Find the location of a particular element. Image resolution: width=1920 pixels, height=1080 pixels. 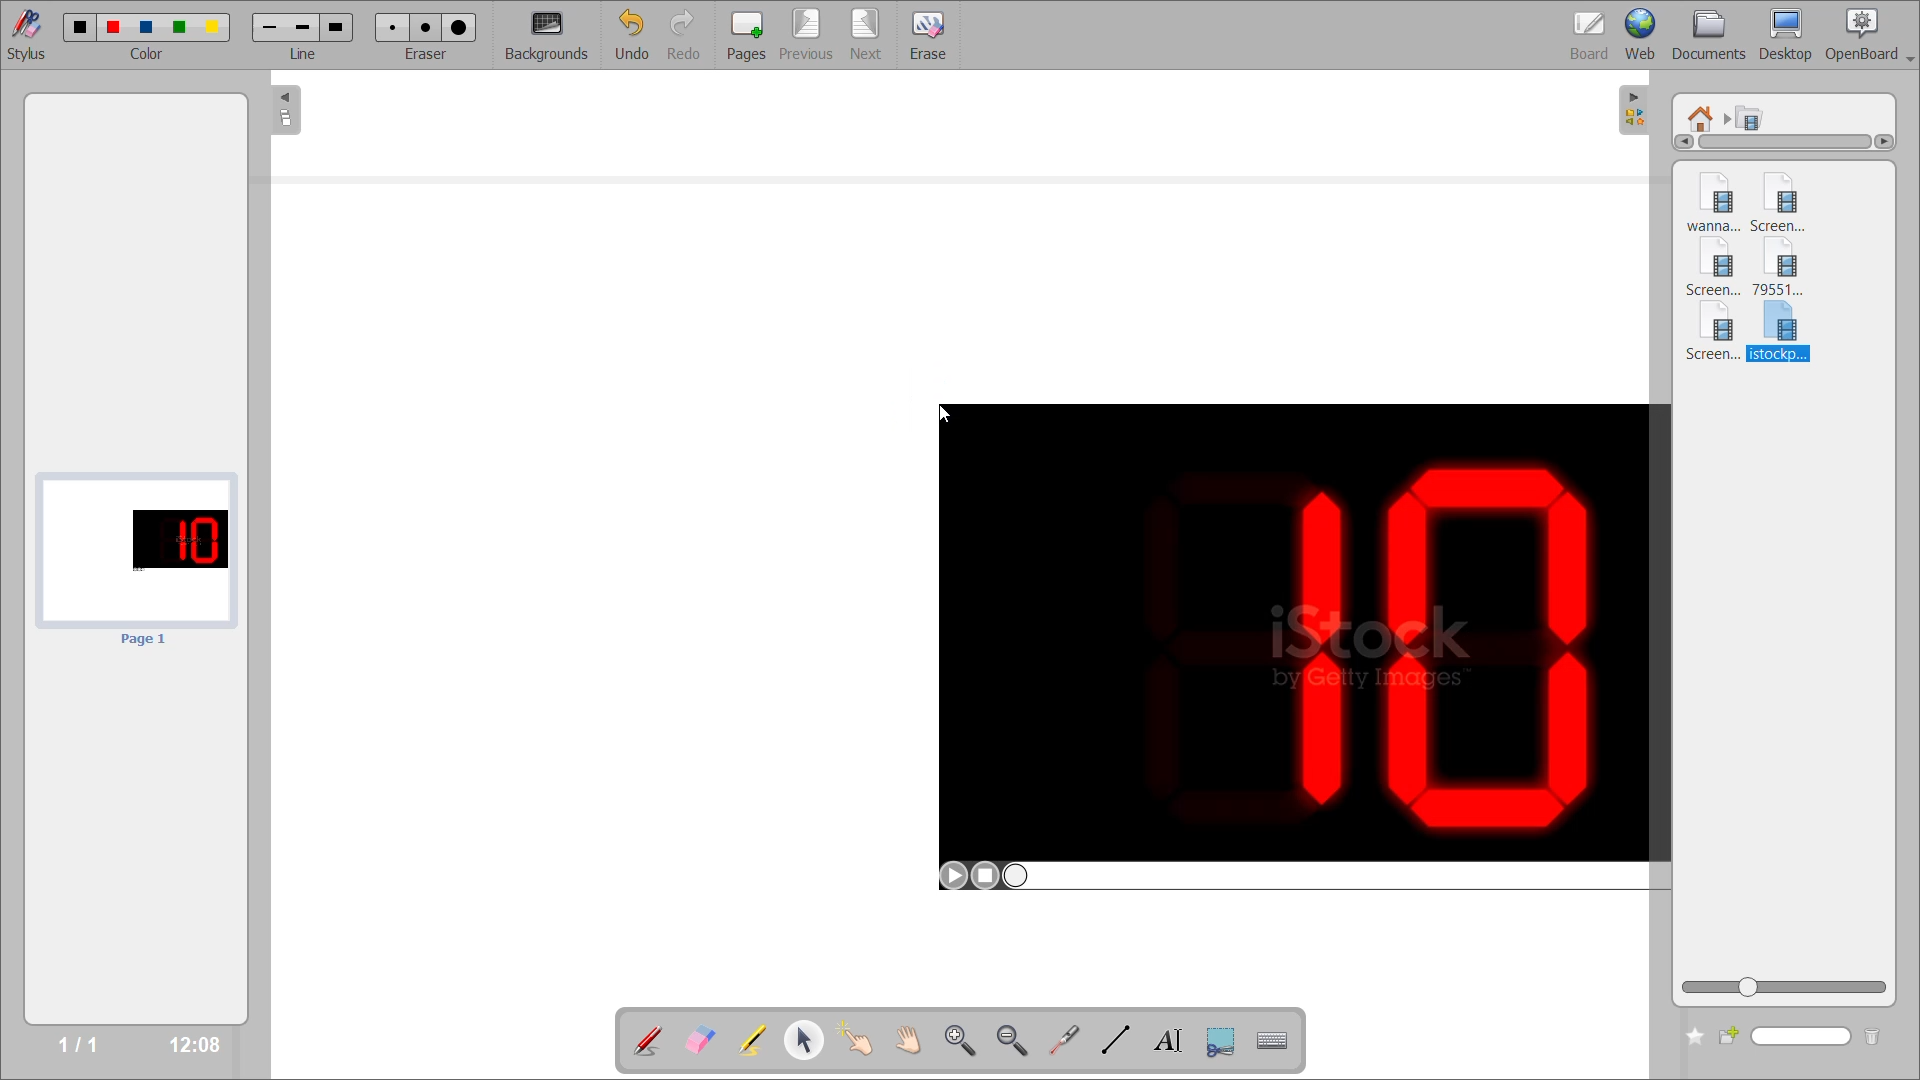

desktop is located at coordinates (1791, 35).